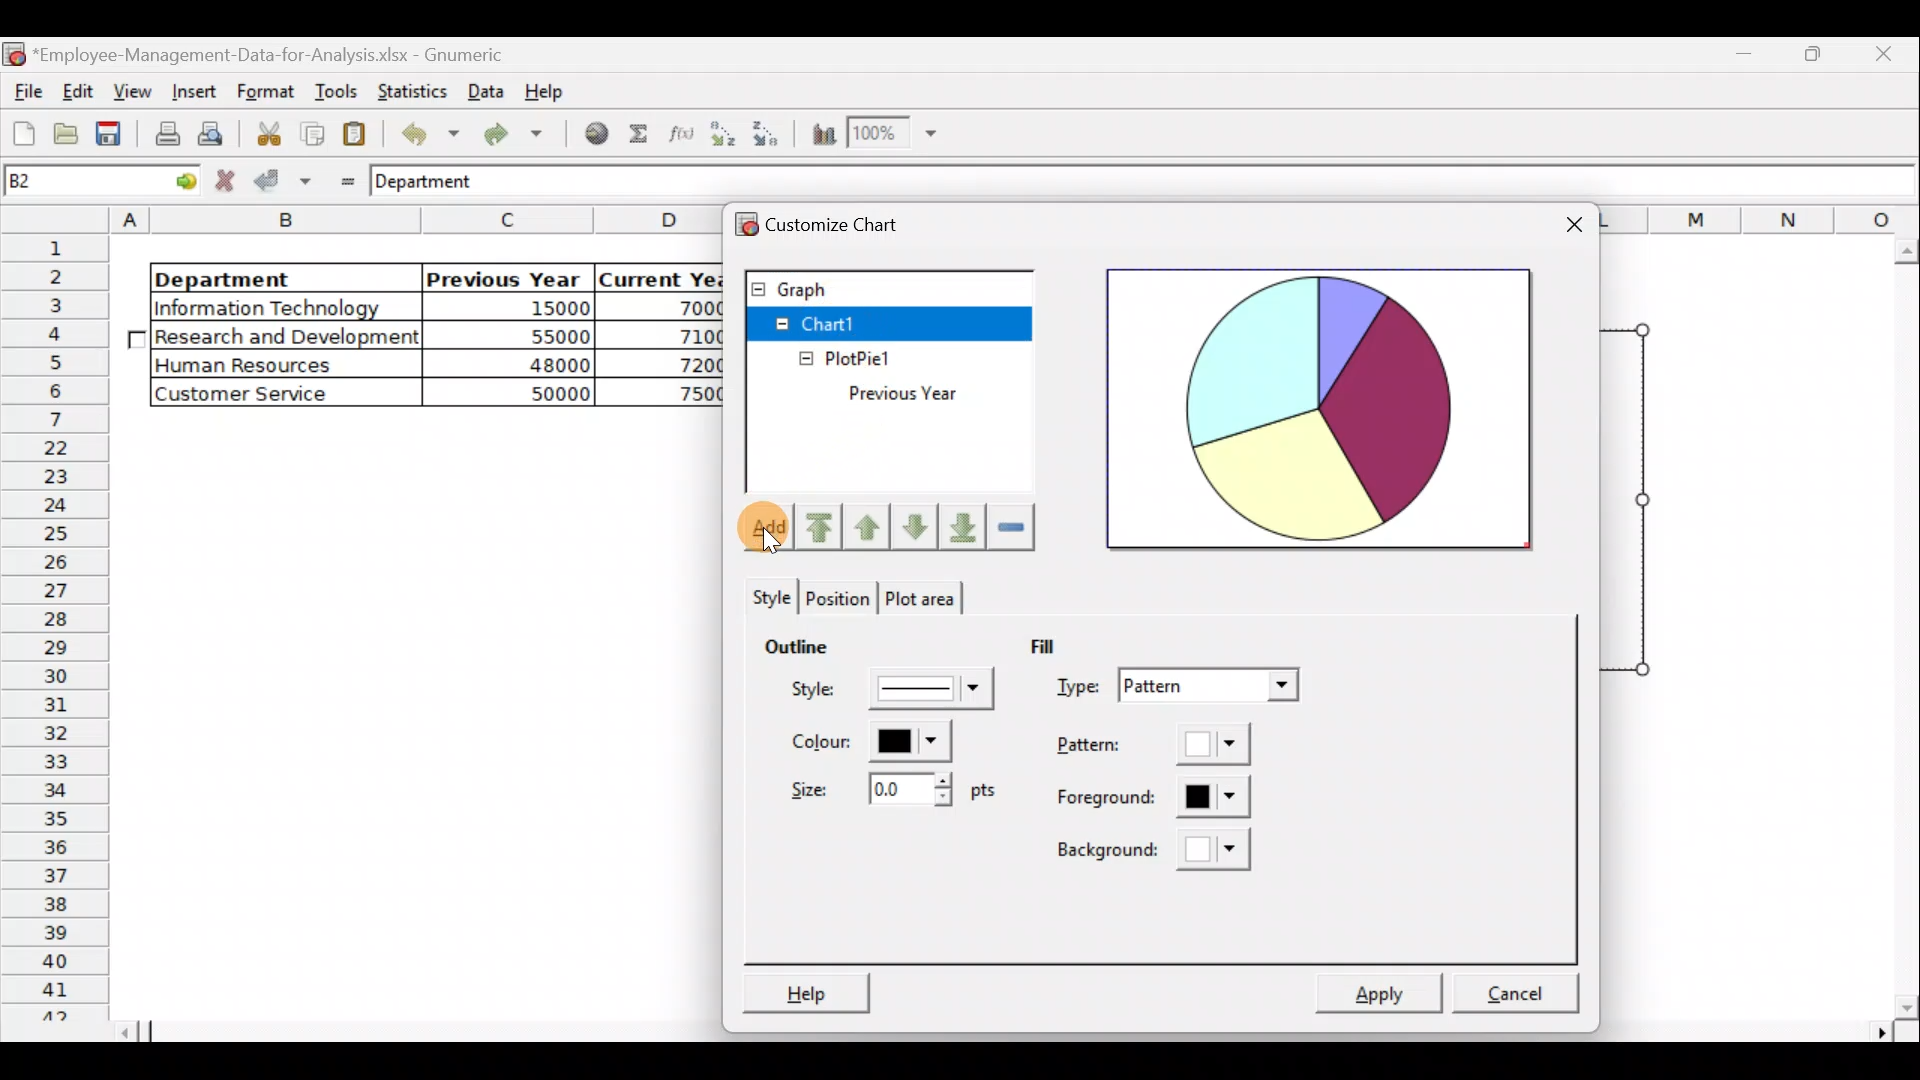 The width and height of the screenshot is (1920, 1080). What do you see at coordinates (192, 90) in the screenshot?
I see `Insert` at bounding box center [192, 90].